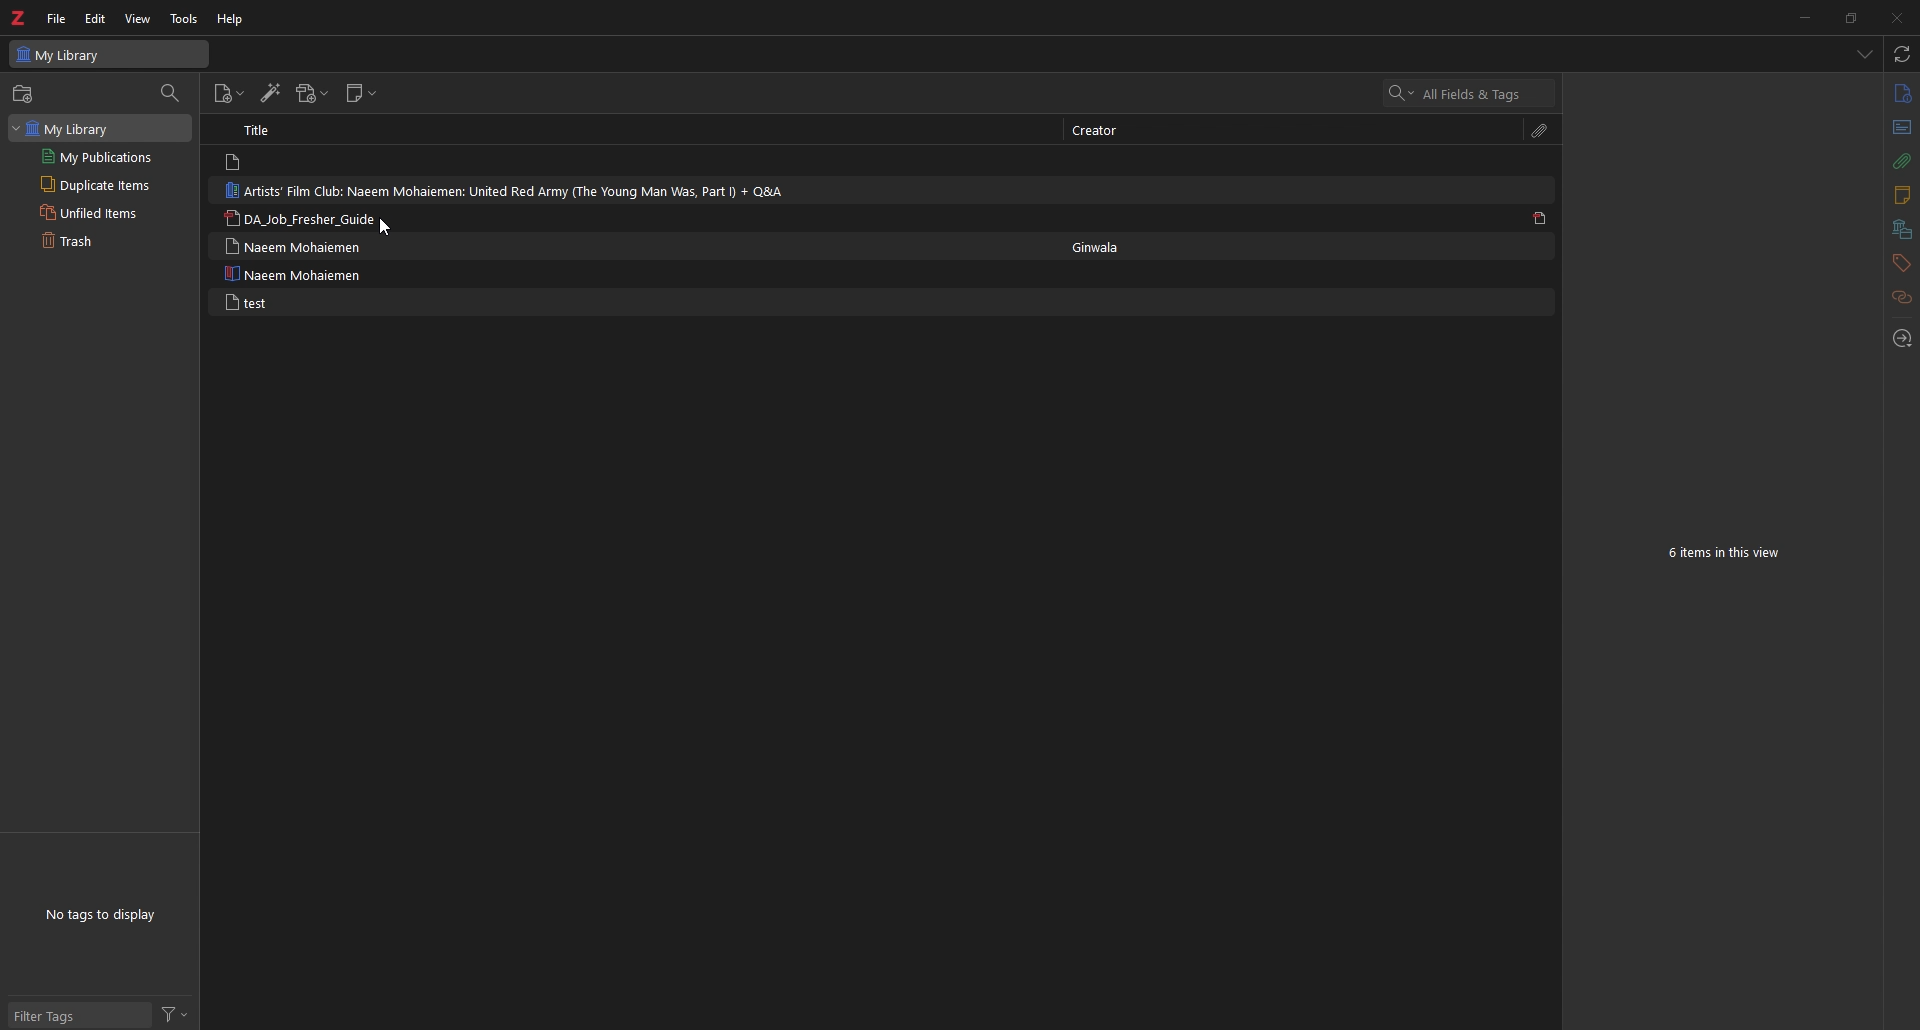 This screenshot has width=1920, height=1030. What do you see at coordinates (1861, 53) in the screenshot?
I see `list all tabs` at bounding box center [1861, 53].